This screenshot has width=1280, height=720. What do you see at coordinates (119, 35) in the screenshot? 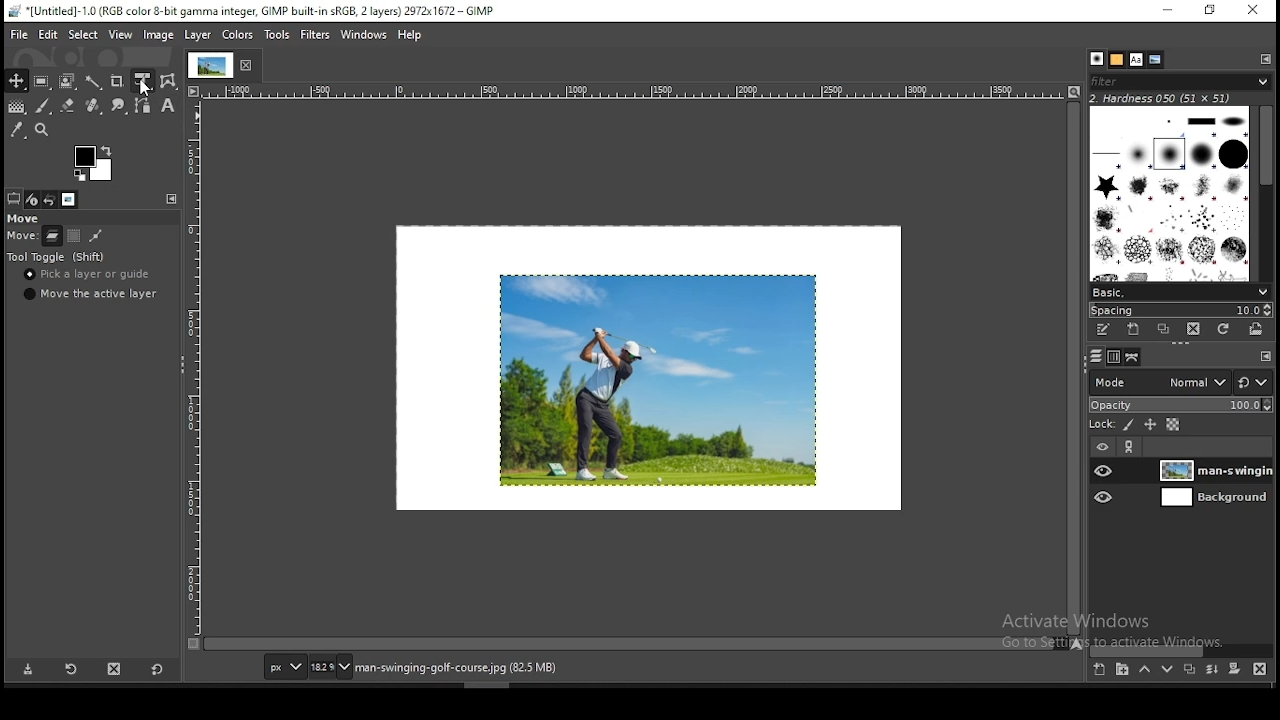
I see `view` at bounding box center [119, 35].